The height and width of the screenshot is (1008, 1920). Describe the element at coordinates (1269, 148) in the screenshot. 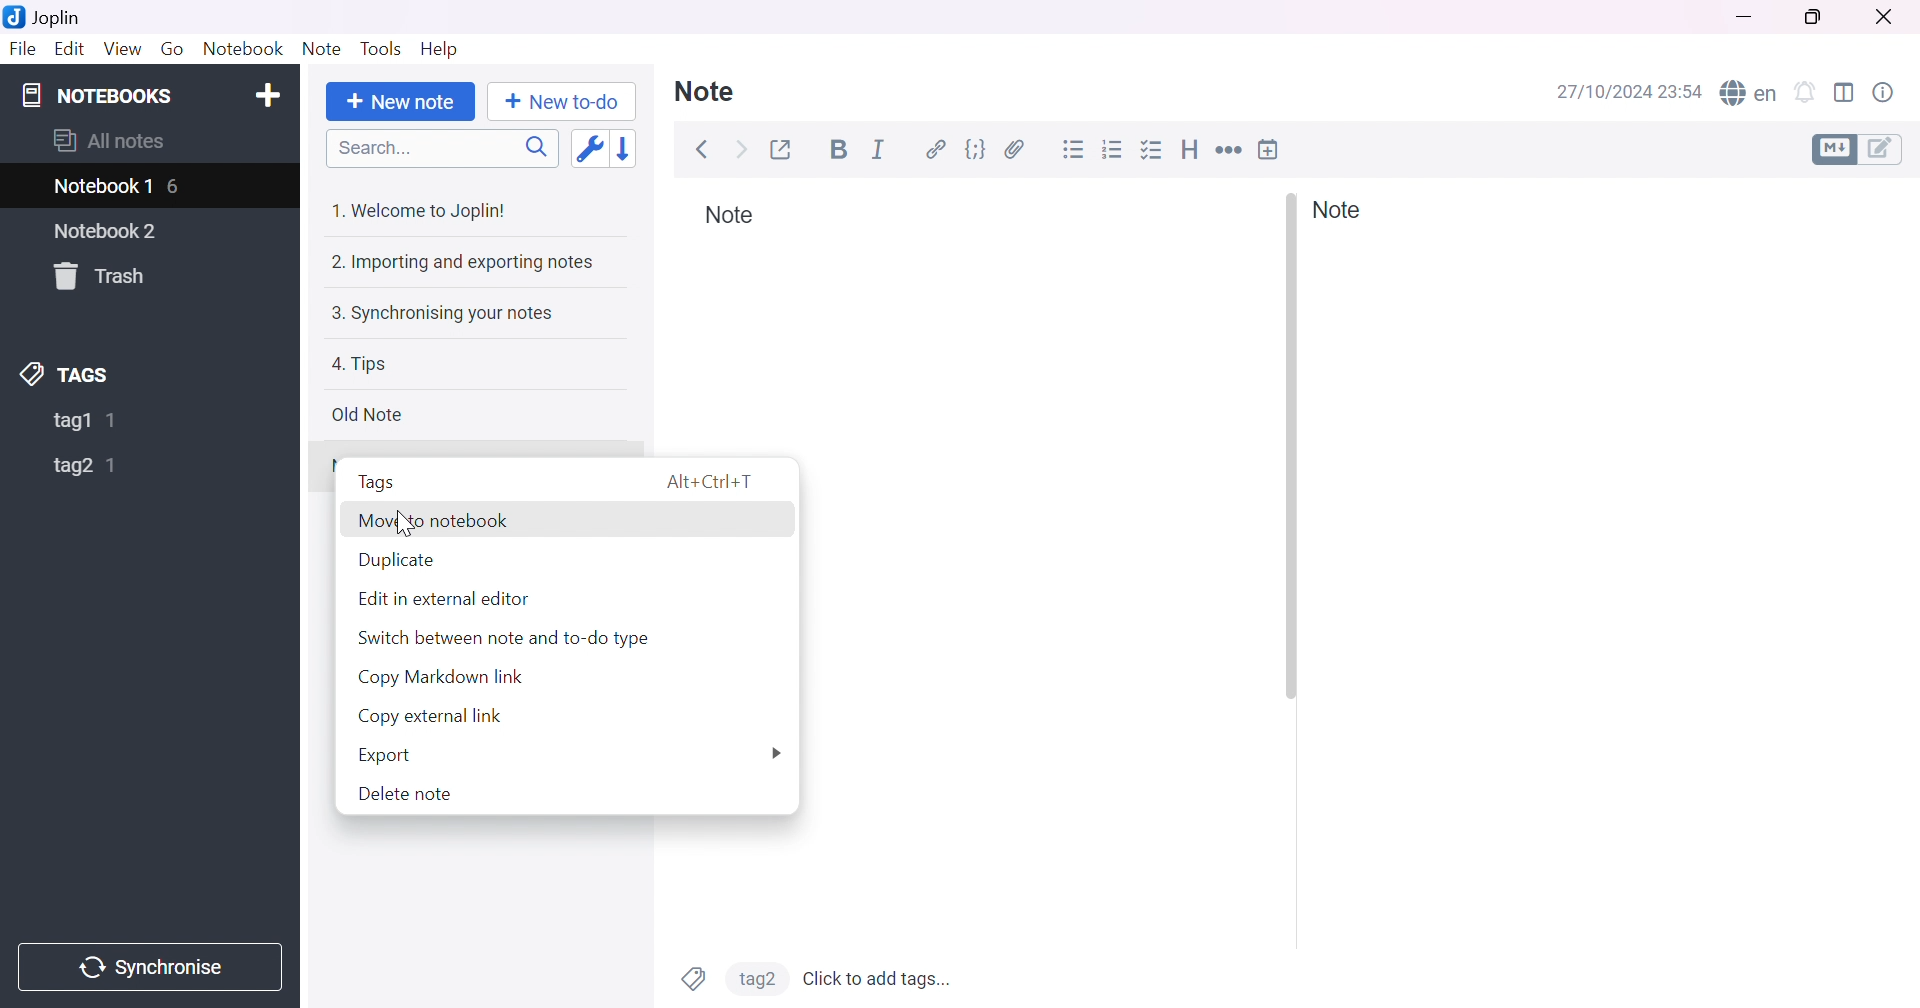

I see `Insert time` at that location.